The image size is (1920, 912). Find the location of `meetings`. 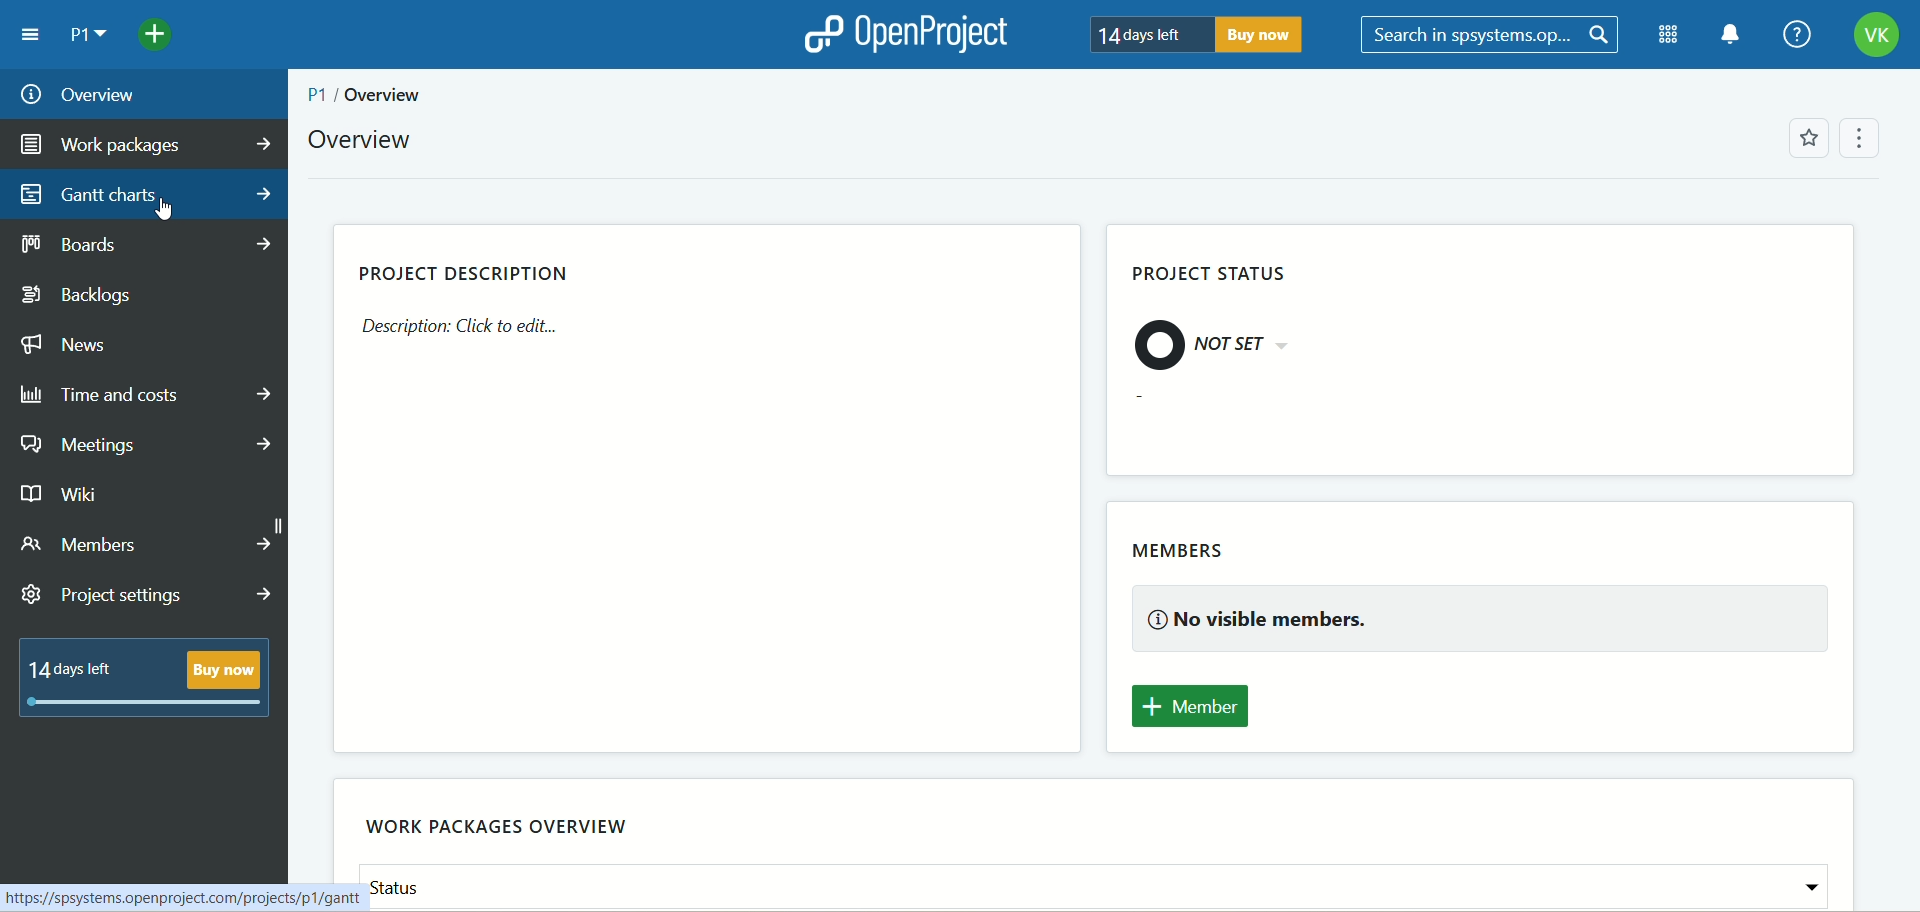

meetings is located at coordinates (148, 445).